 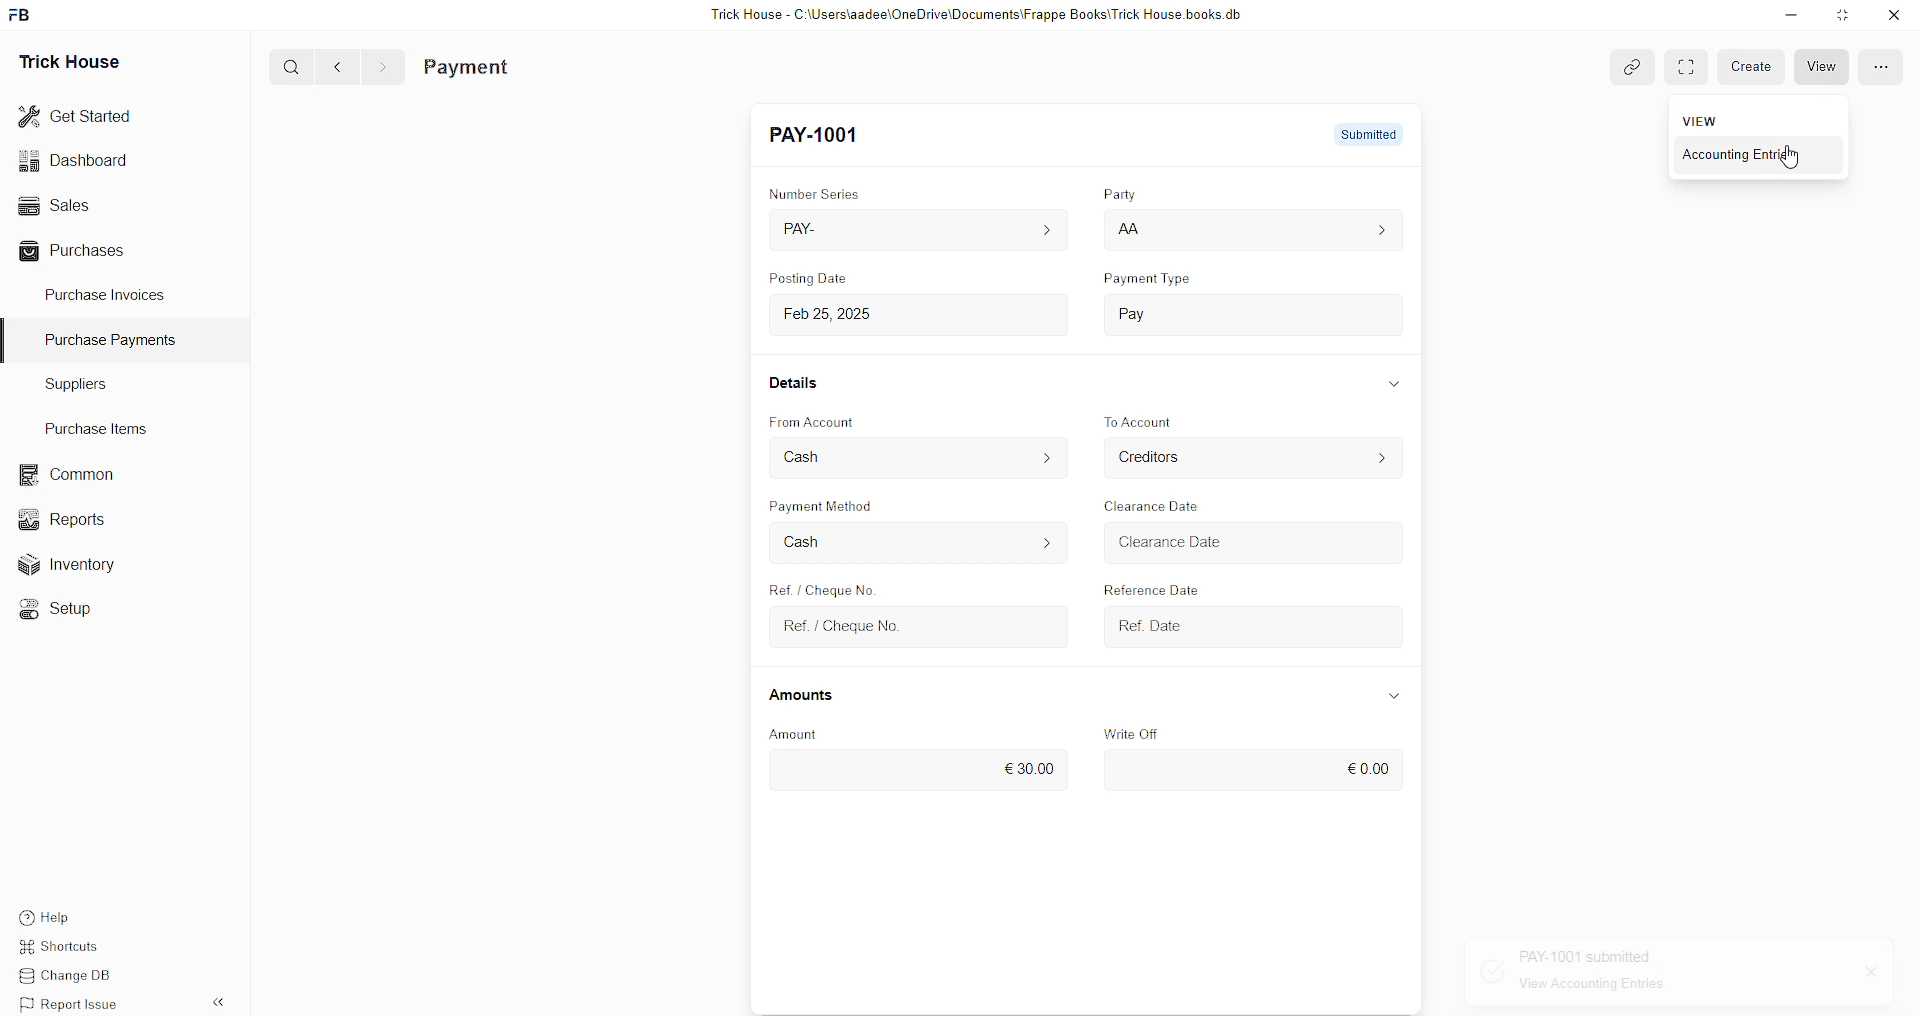 What do you see at coordinates (1880, 65) in the screenshot?
I see `menu` at bounding box center [1880, 65].